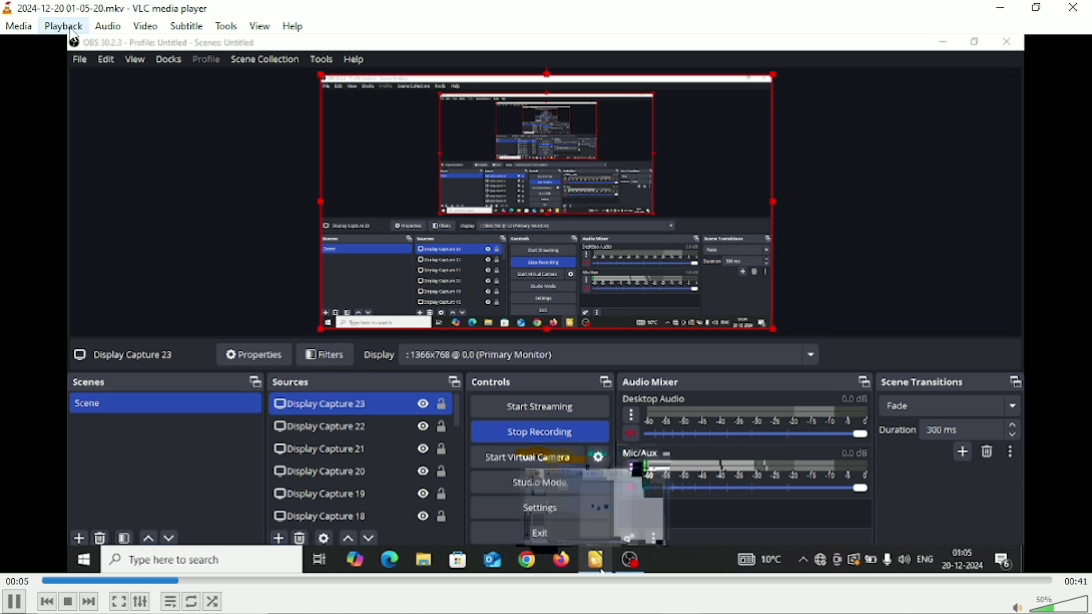 The height and width of the screenshot is (614, 1092). What do you see at coordinates (118, 601) in the screenshot?
I see `Toggle video in fullscreen` at bounding box center [118, 601].